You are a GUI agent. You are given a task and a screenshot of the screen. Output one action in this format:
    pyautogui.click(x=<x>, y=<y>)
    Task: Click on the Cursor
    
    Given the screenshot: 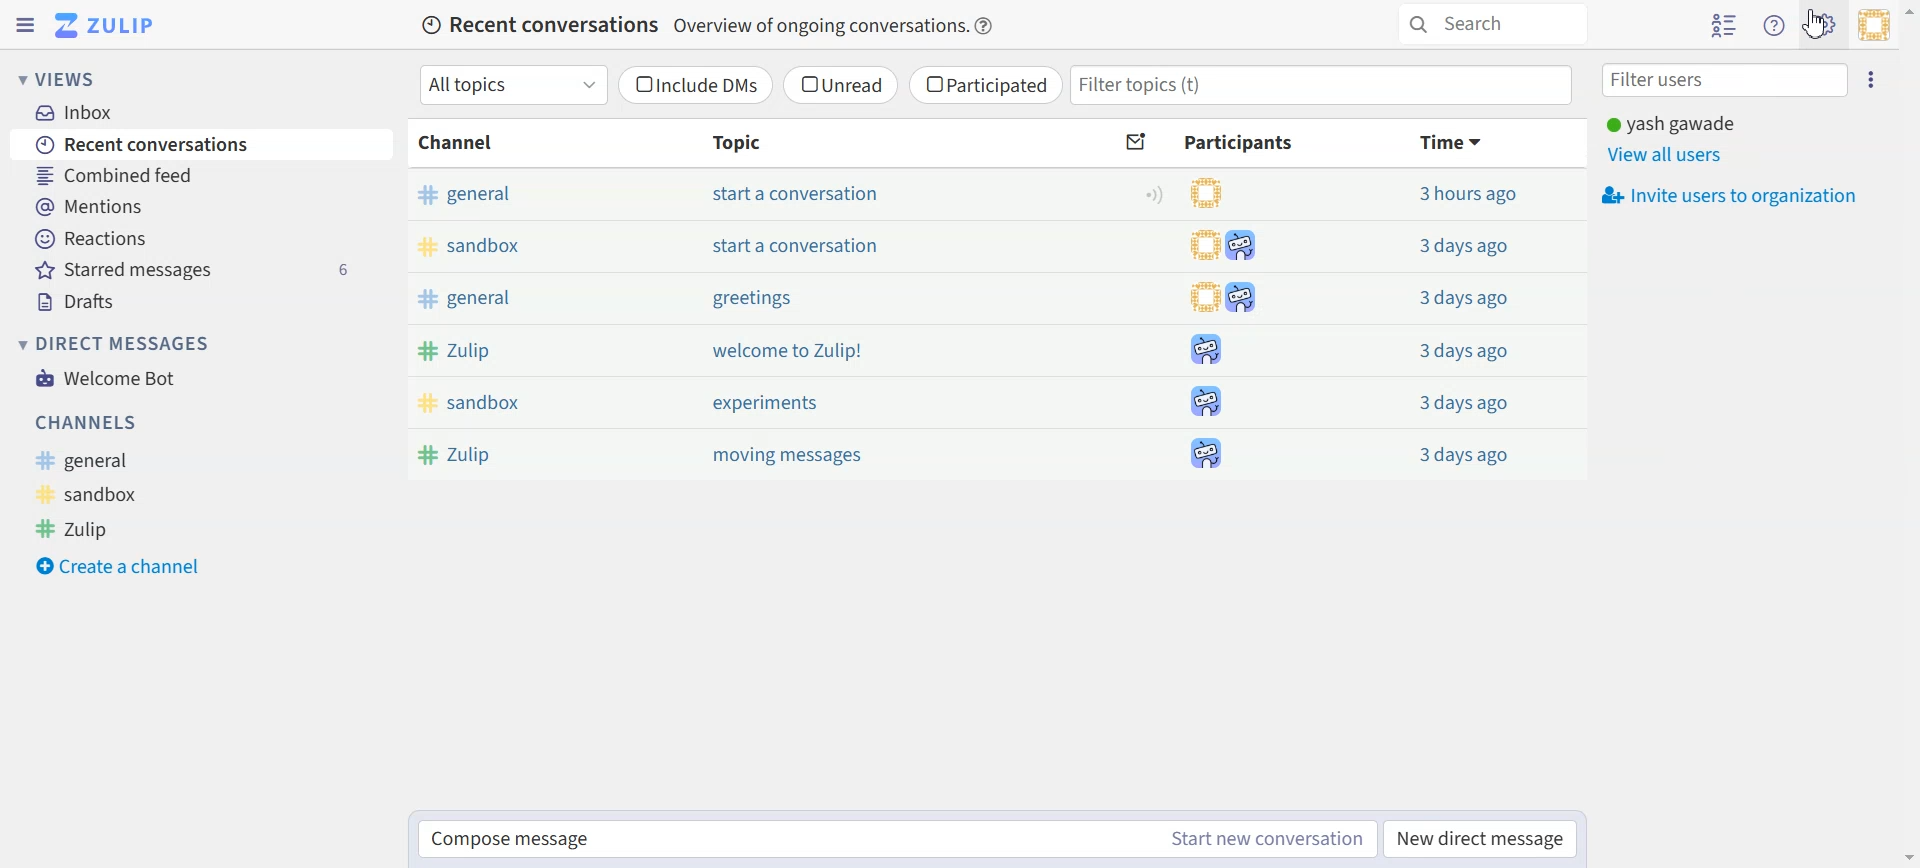 What is the action you would take?
    pyautogui.click(x=1819, y=24)
    